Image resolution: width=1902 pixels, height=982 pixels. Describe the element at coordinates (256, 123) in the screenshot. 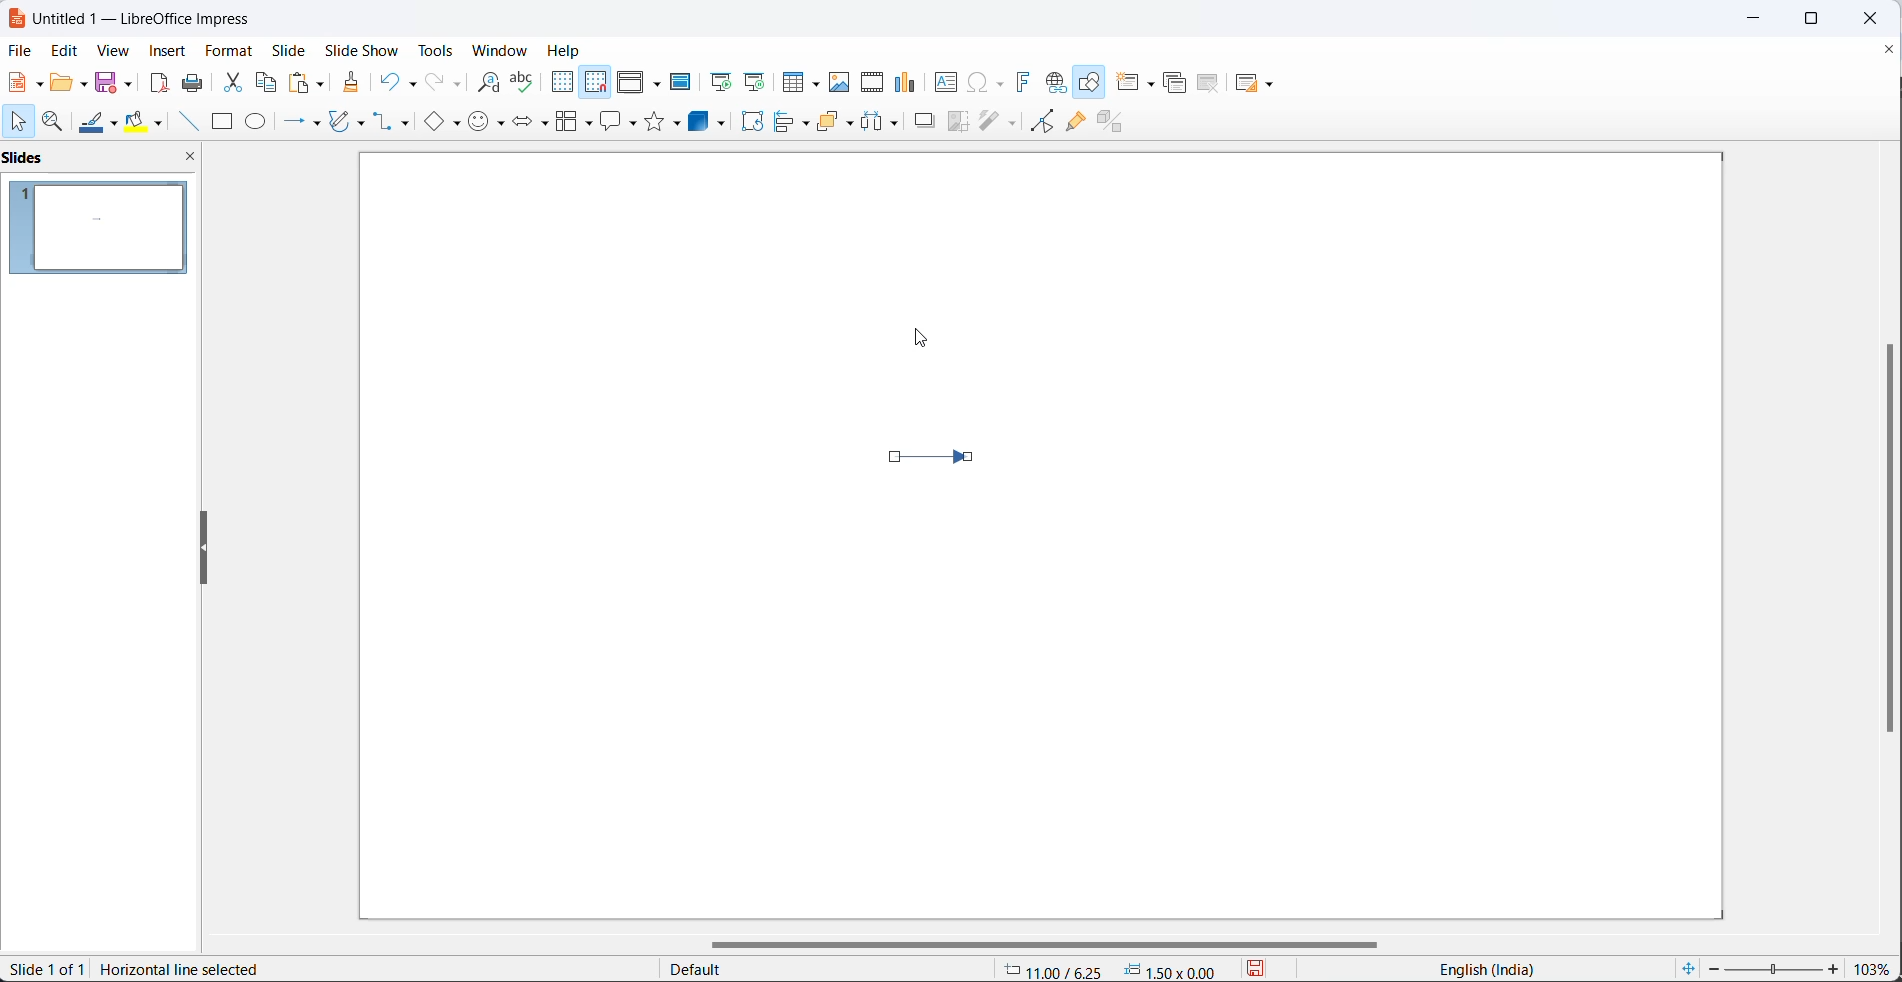

I see `ellipse` at that location.